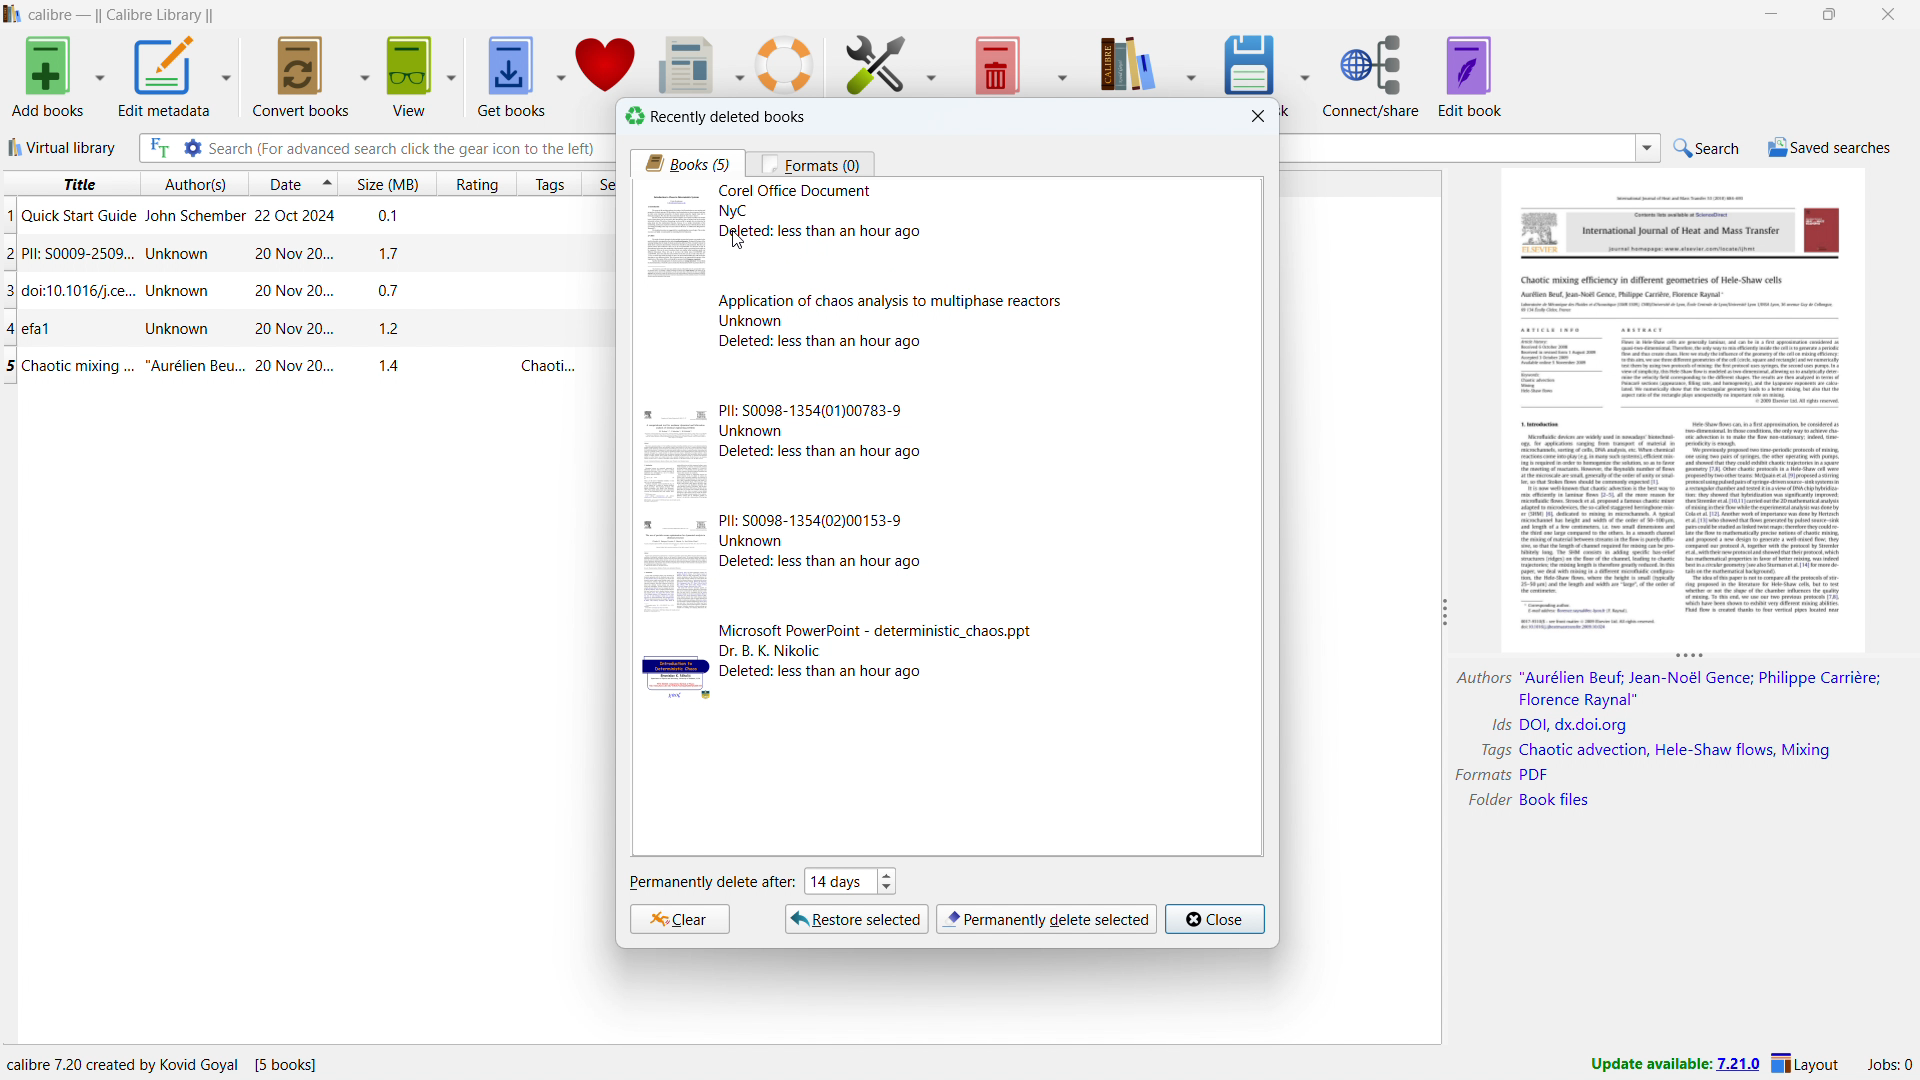 This screenshot has width=1920, height=1080. What do you see at coordinates (947, 343) in the screenshot?
I see `one deleted book` at bounding box center [947, 343].